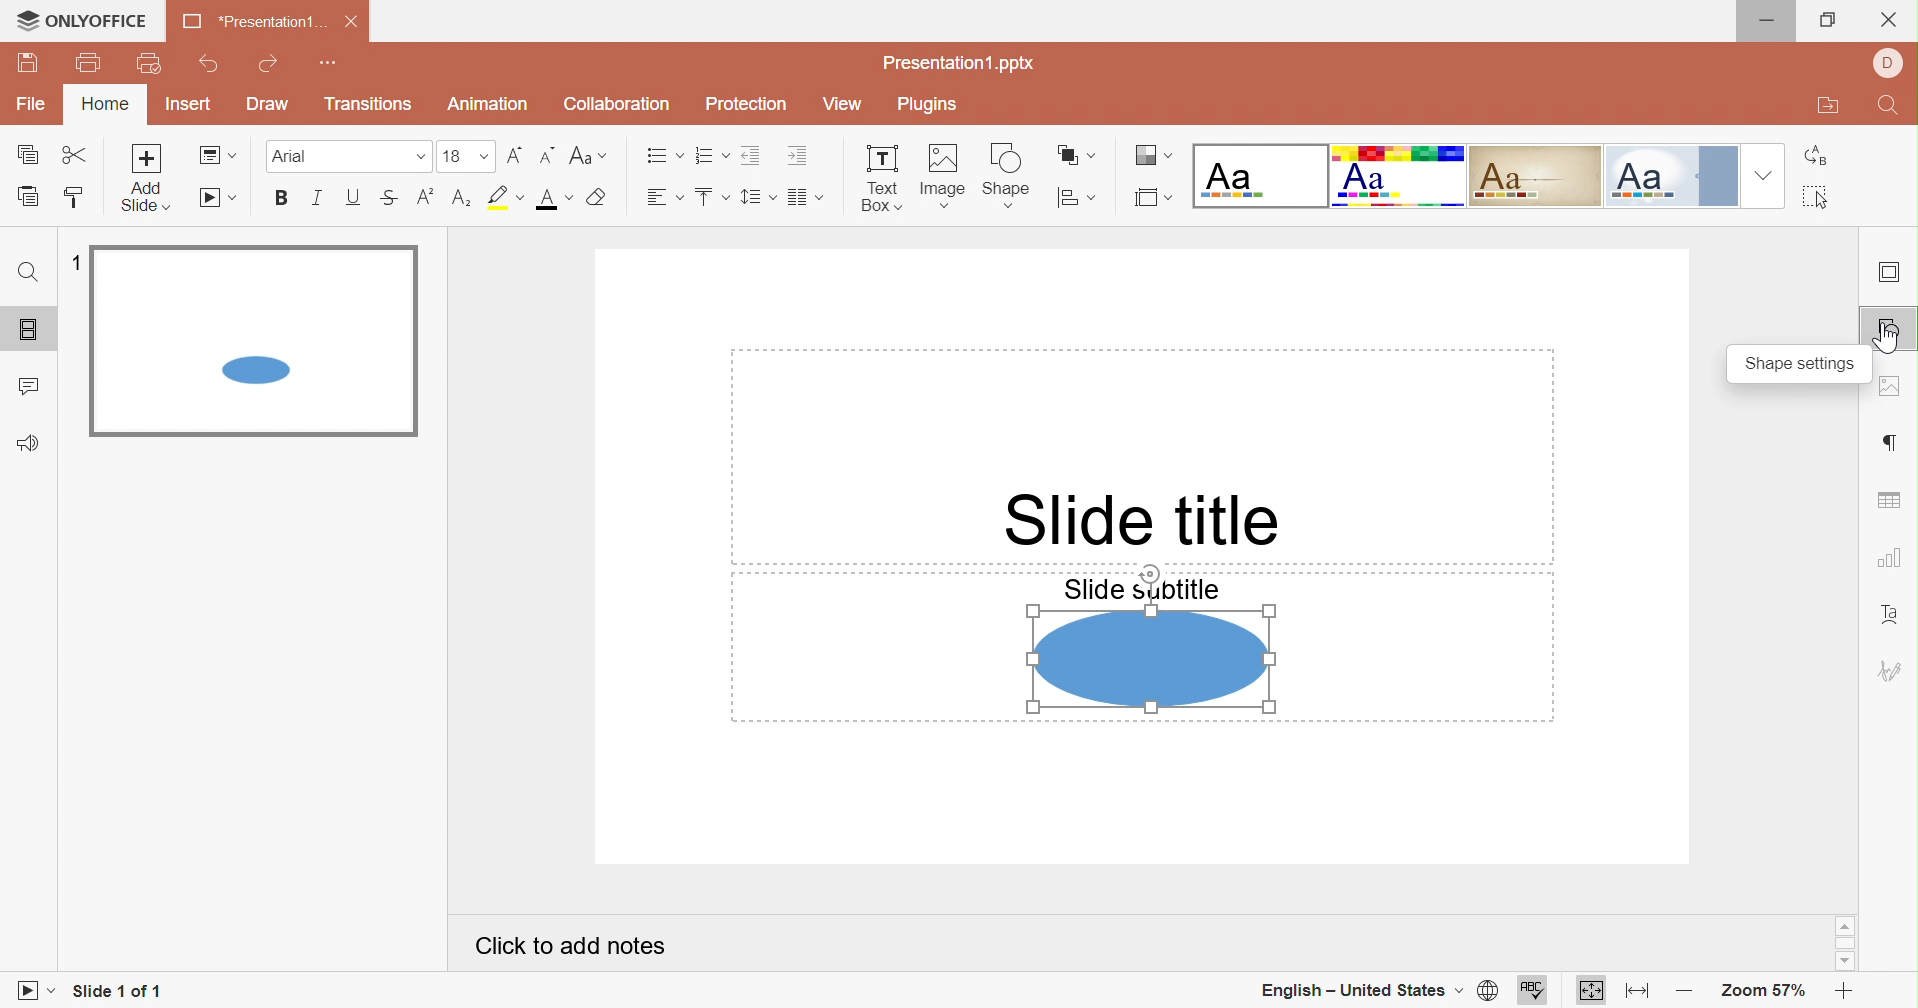  I want to click on Save, so click(29, 65).